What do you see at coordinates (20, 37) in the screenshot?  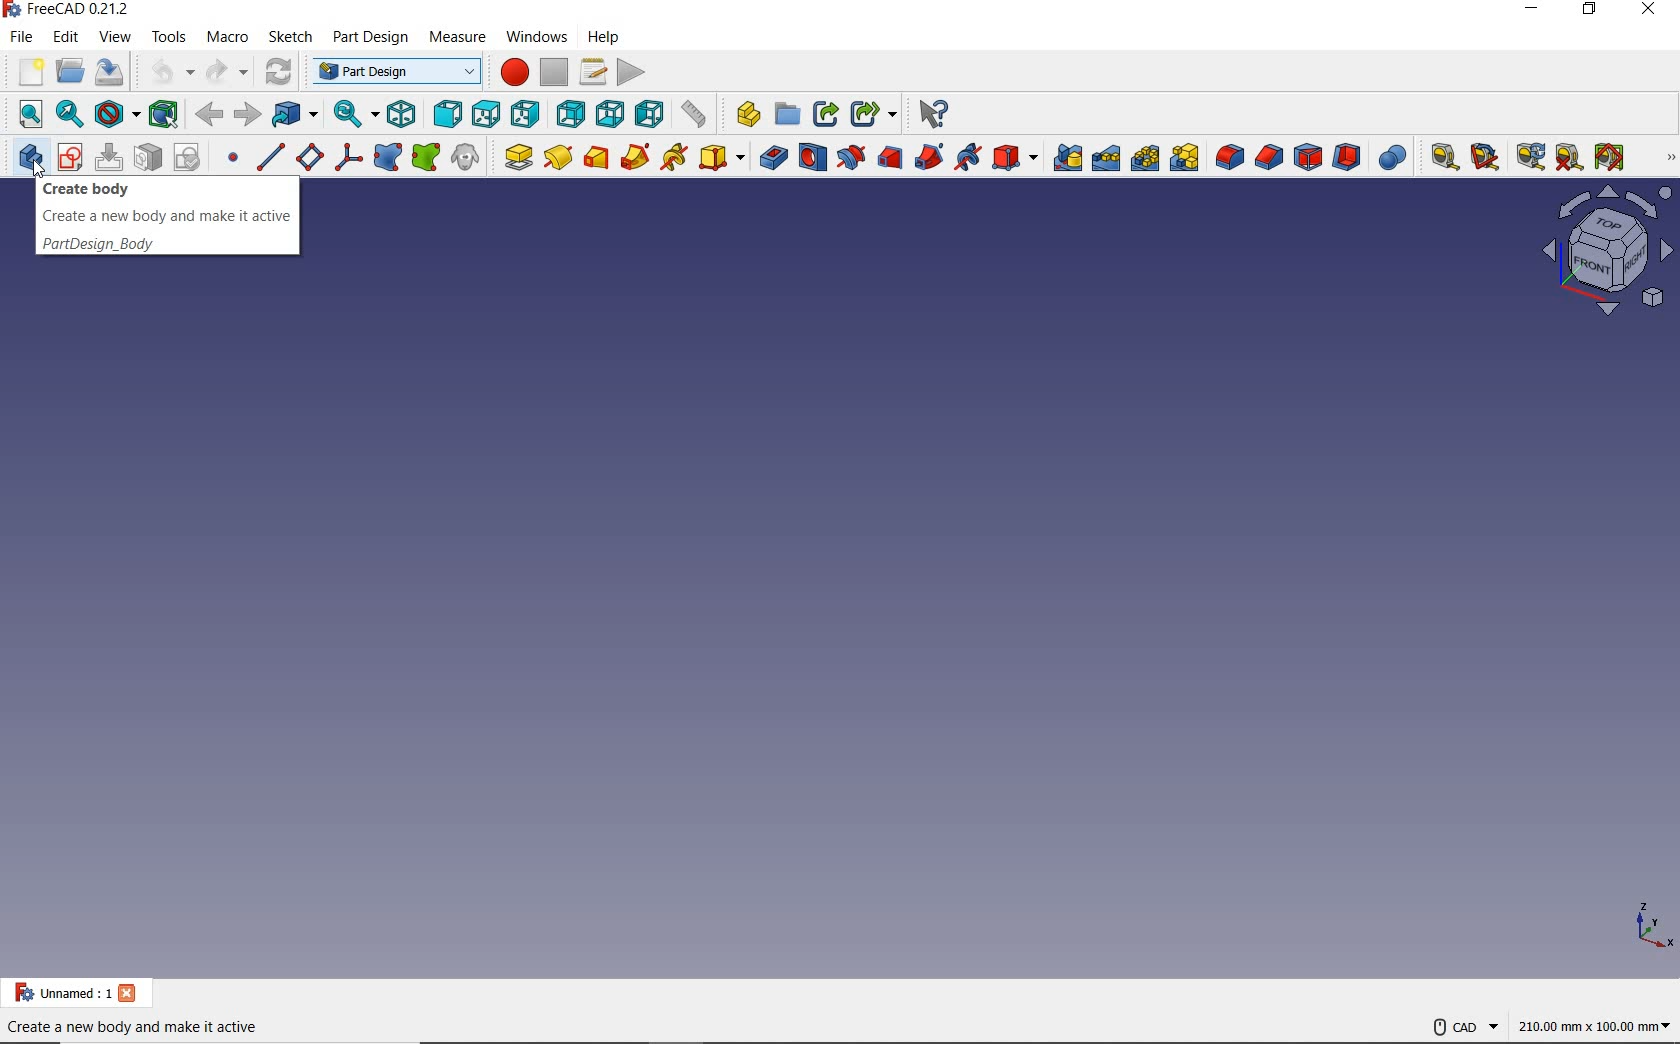 I see `FILE` at bounding box center [20, 37].